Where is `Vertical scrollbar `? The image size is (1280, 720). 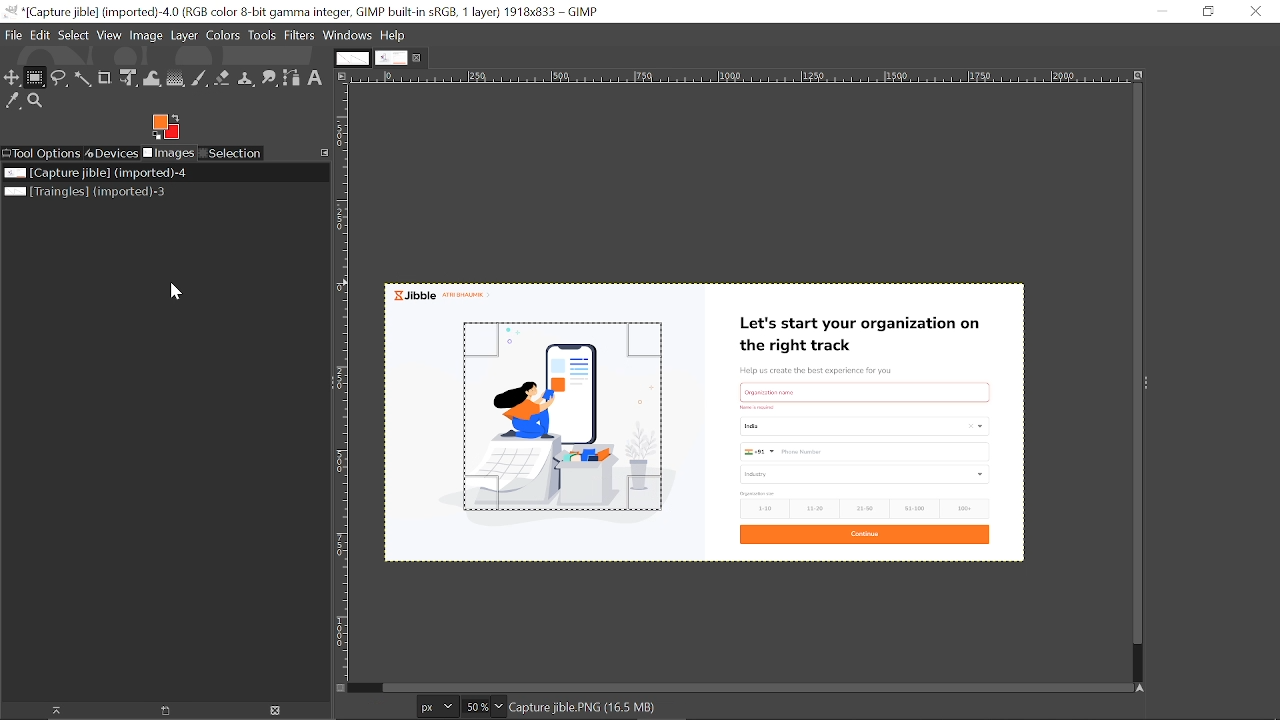 Vertical scrollbar  is located at coordinates (1131, 363).